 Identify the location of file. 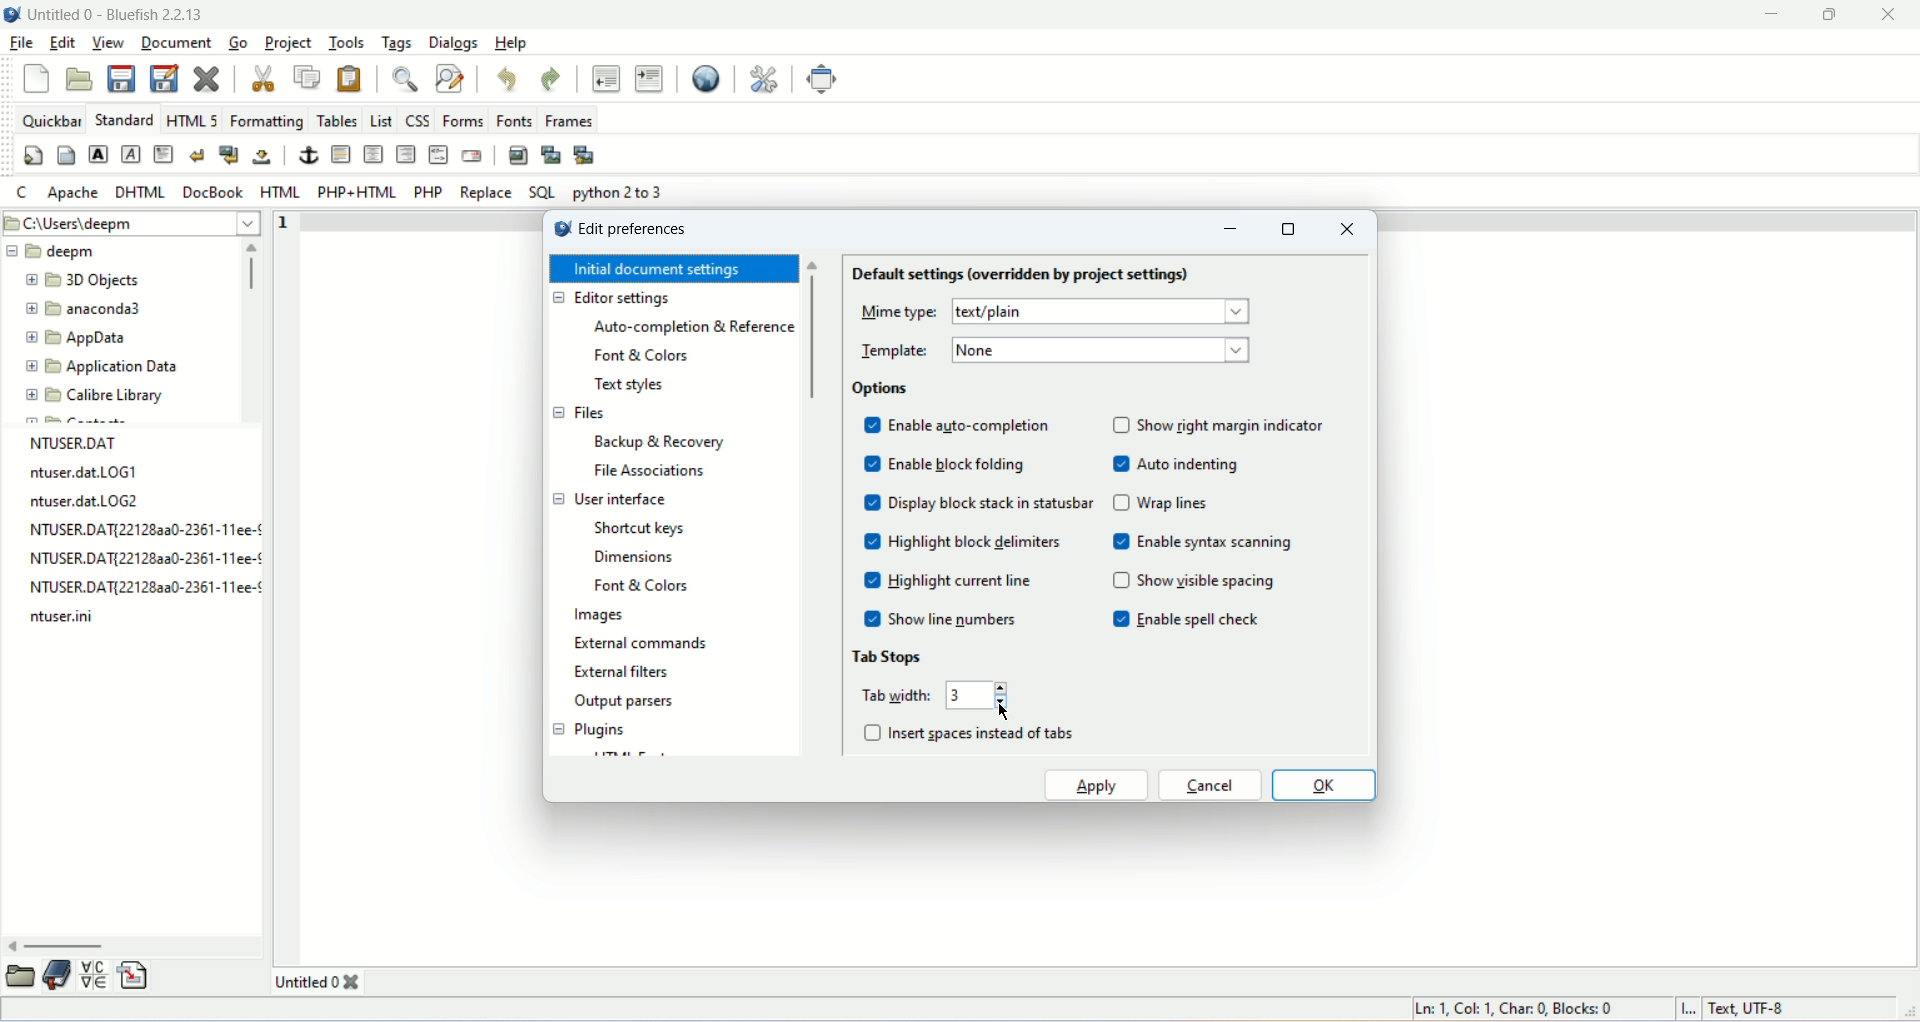
(23, 43).